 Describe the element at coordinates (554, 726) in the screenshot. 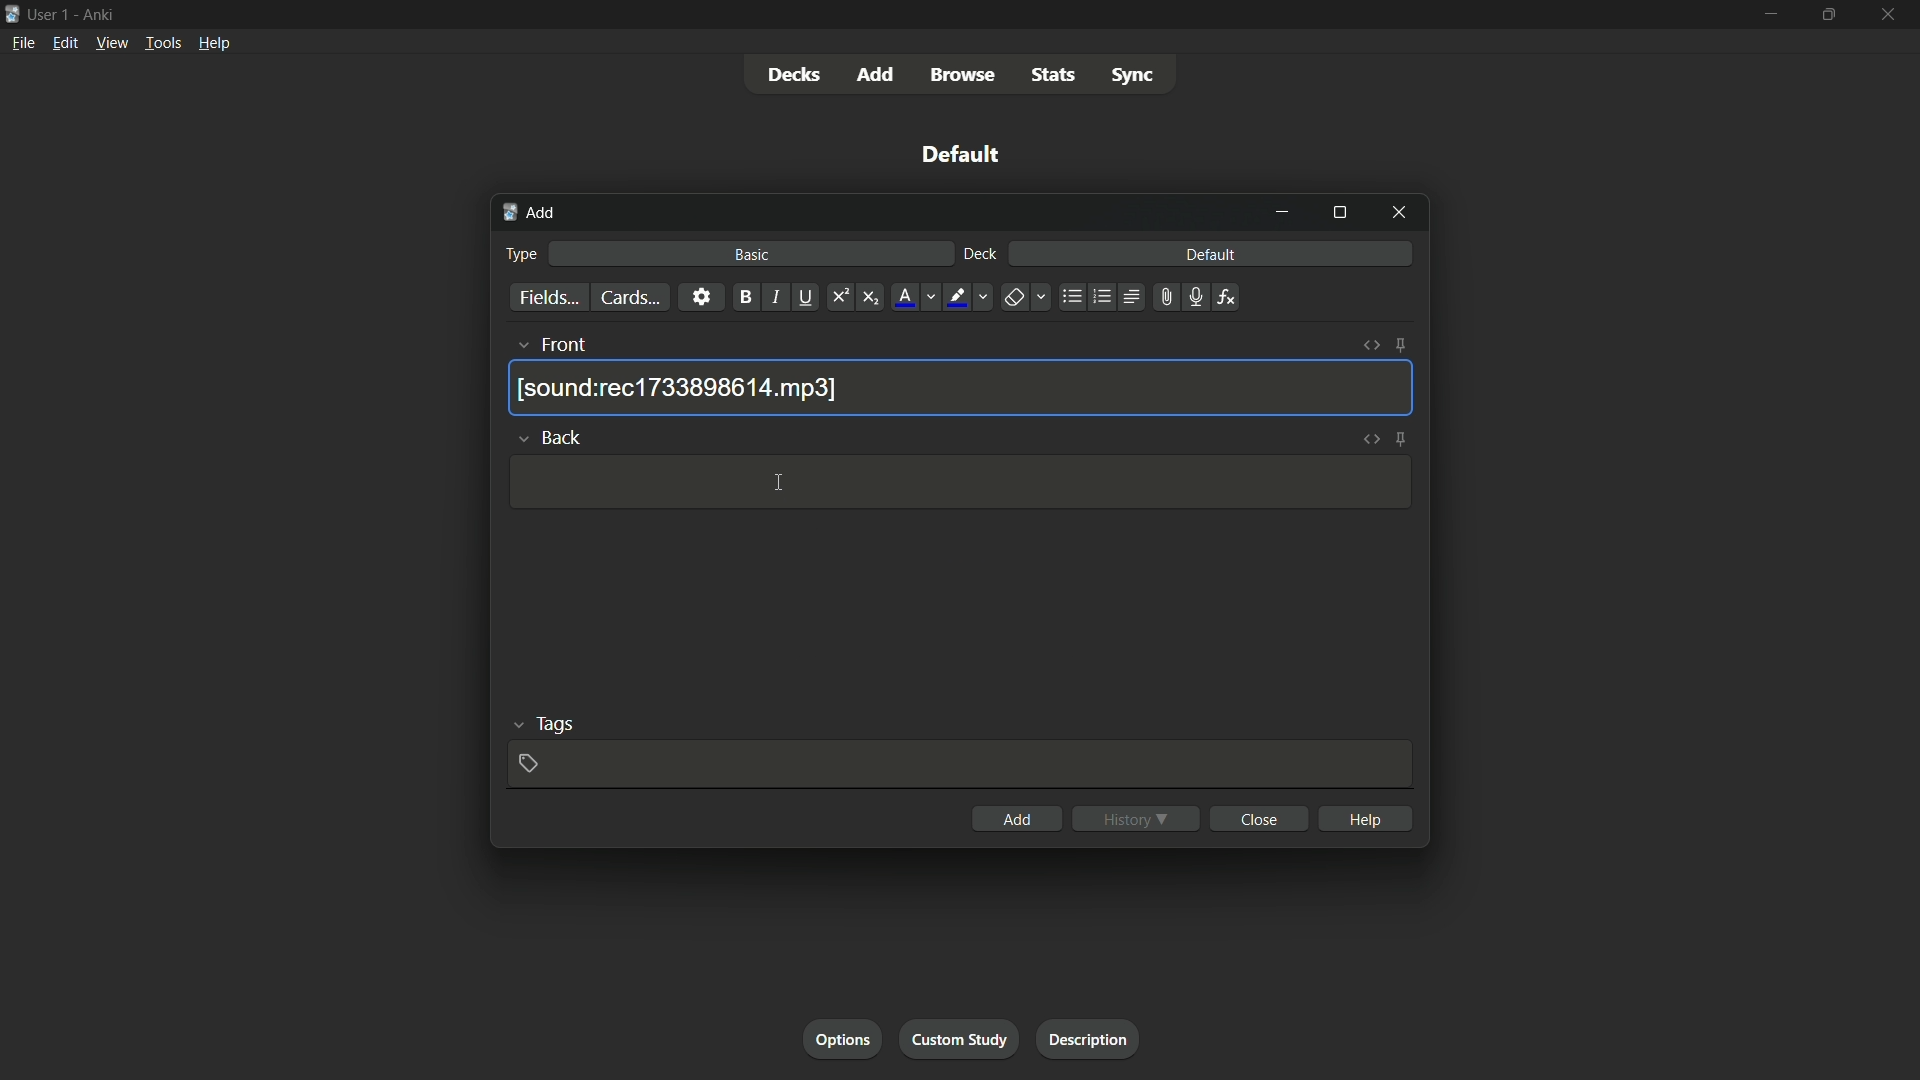

I see `tags` at that location.